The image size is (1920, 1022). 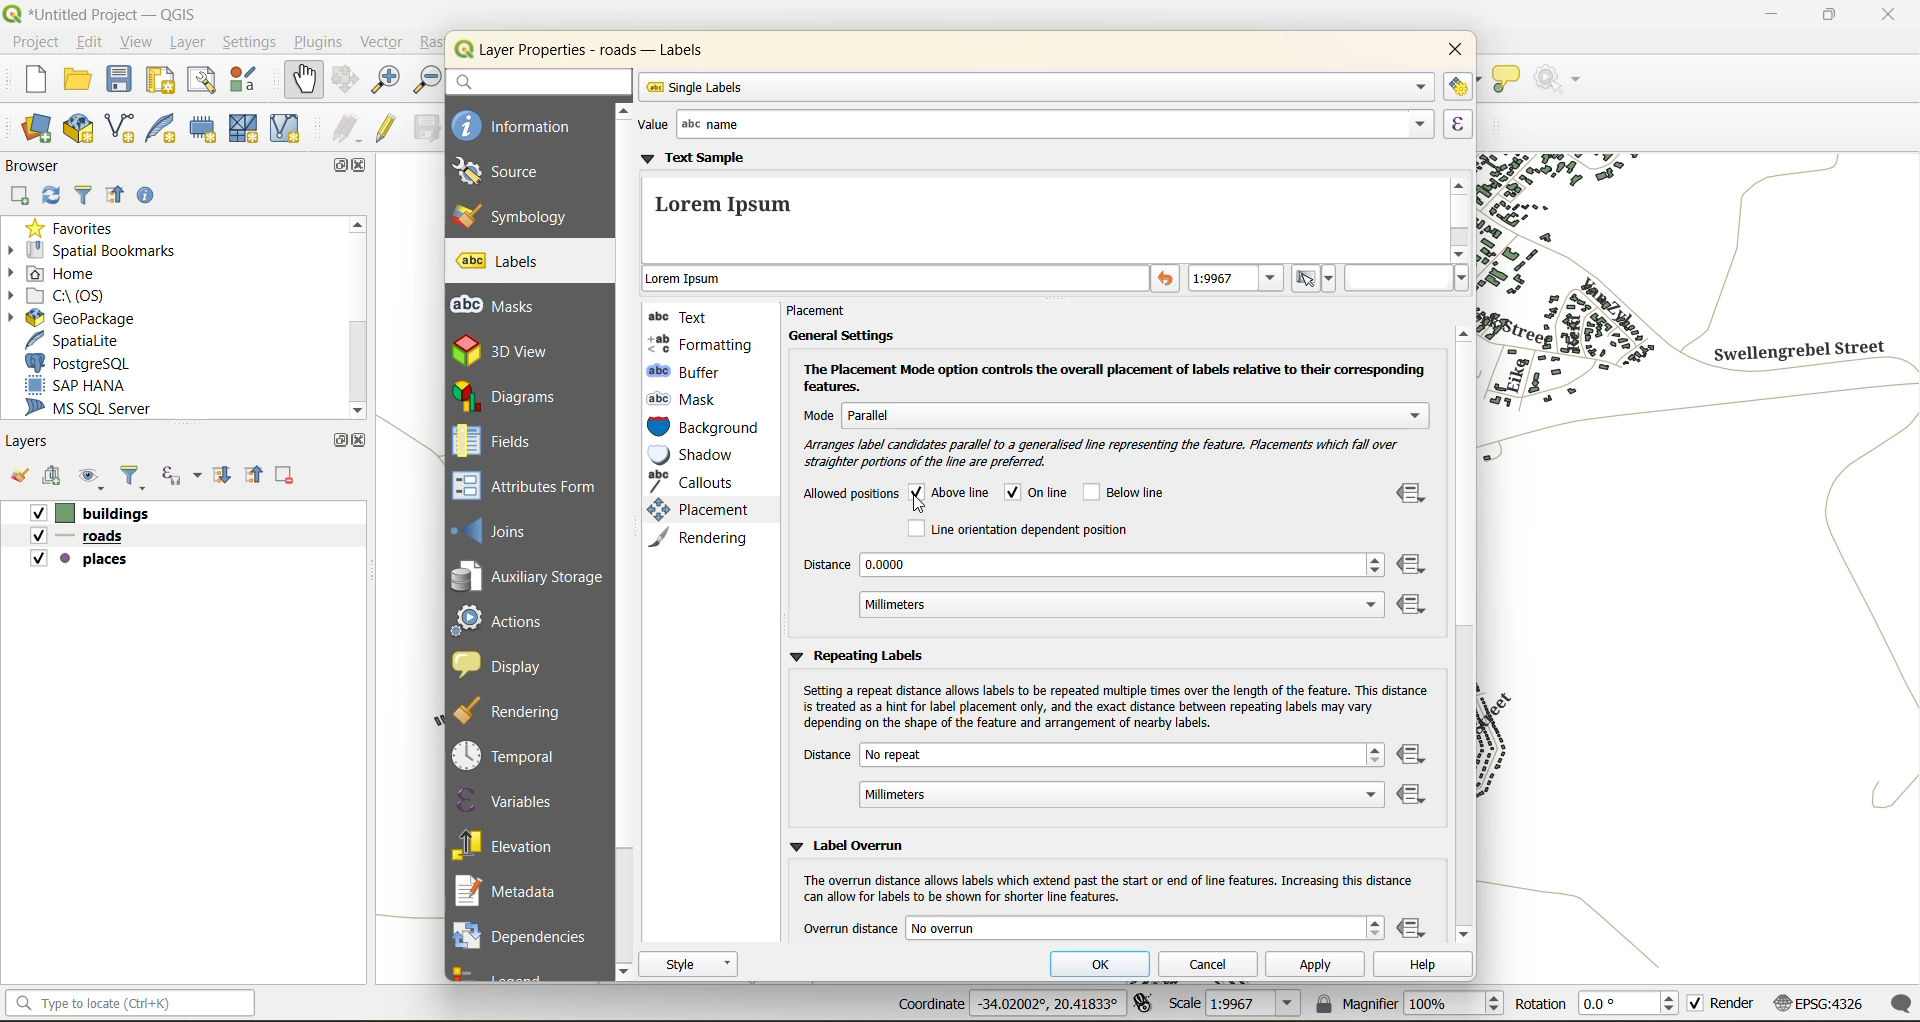 What do you see at coordinates (80, 560) in the screenshot?
I see `places layer` at bounding box center [80, 560].